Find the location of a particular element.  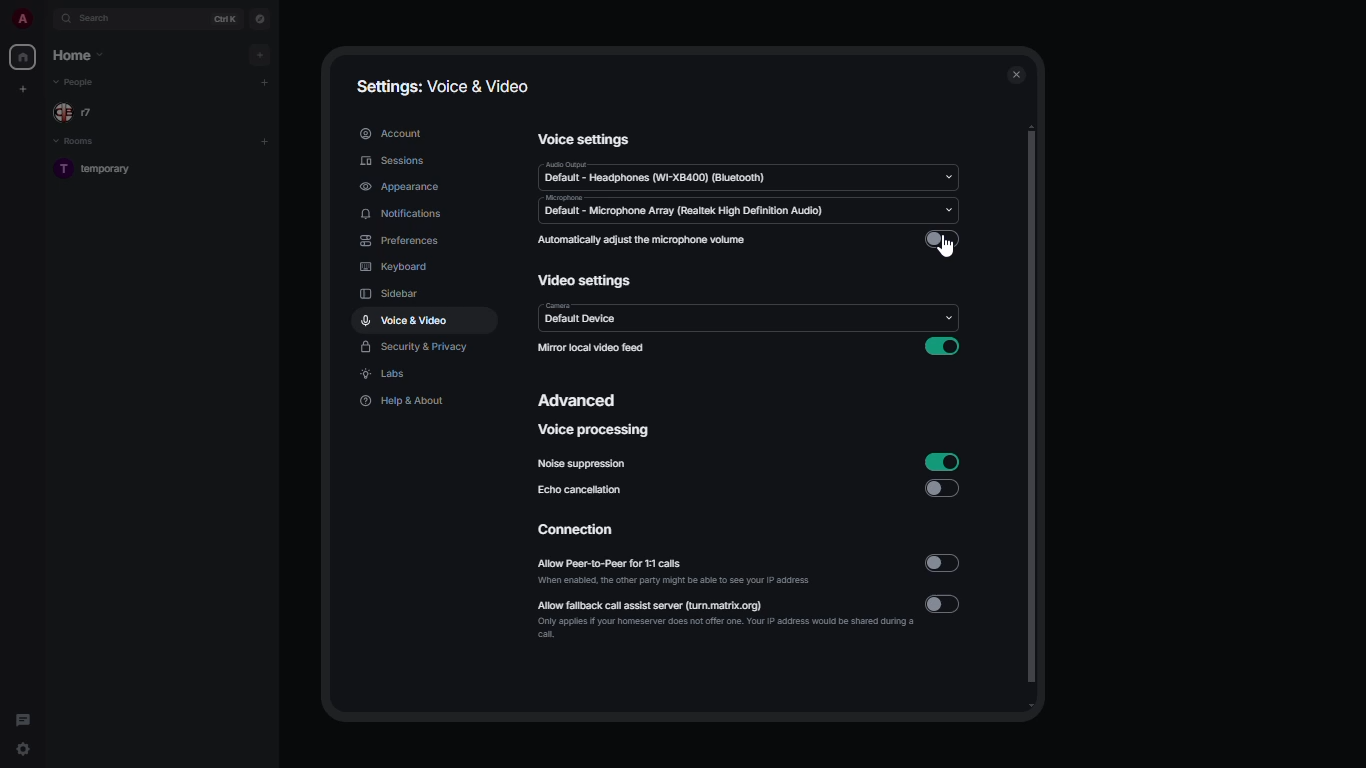

rooms is located at coordinates (75, 141).